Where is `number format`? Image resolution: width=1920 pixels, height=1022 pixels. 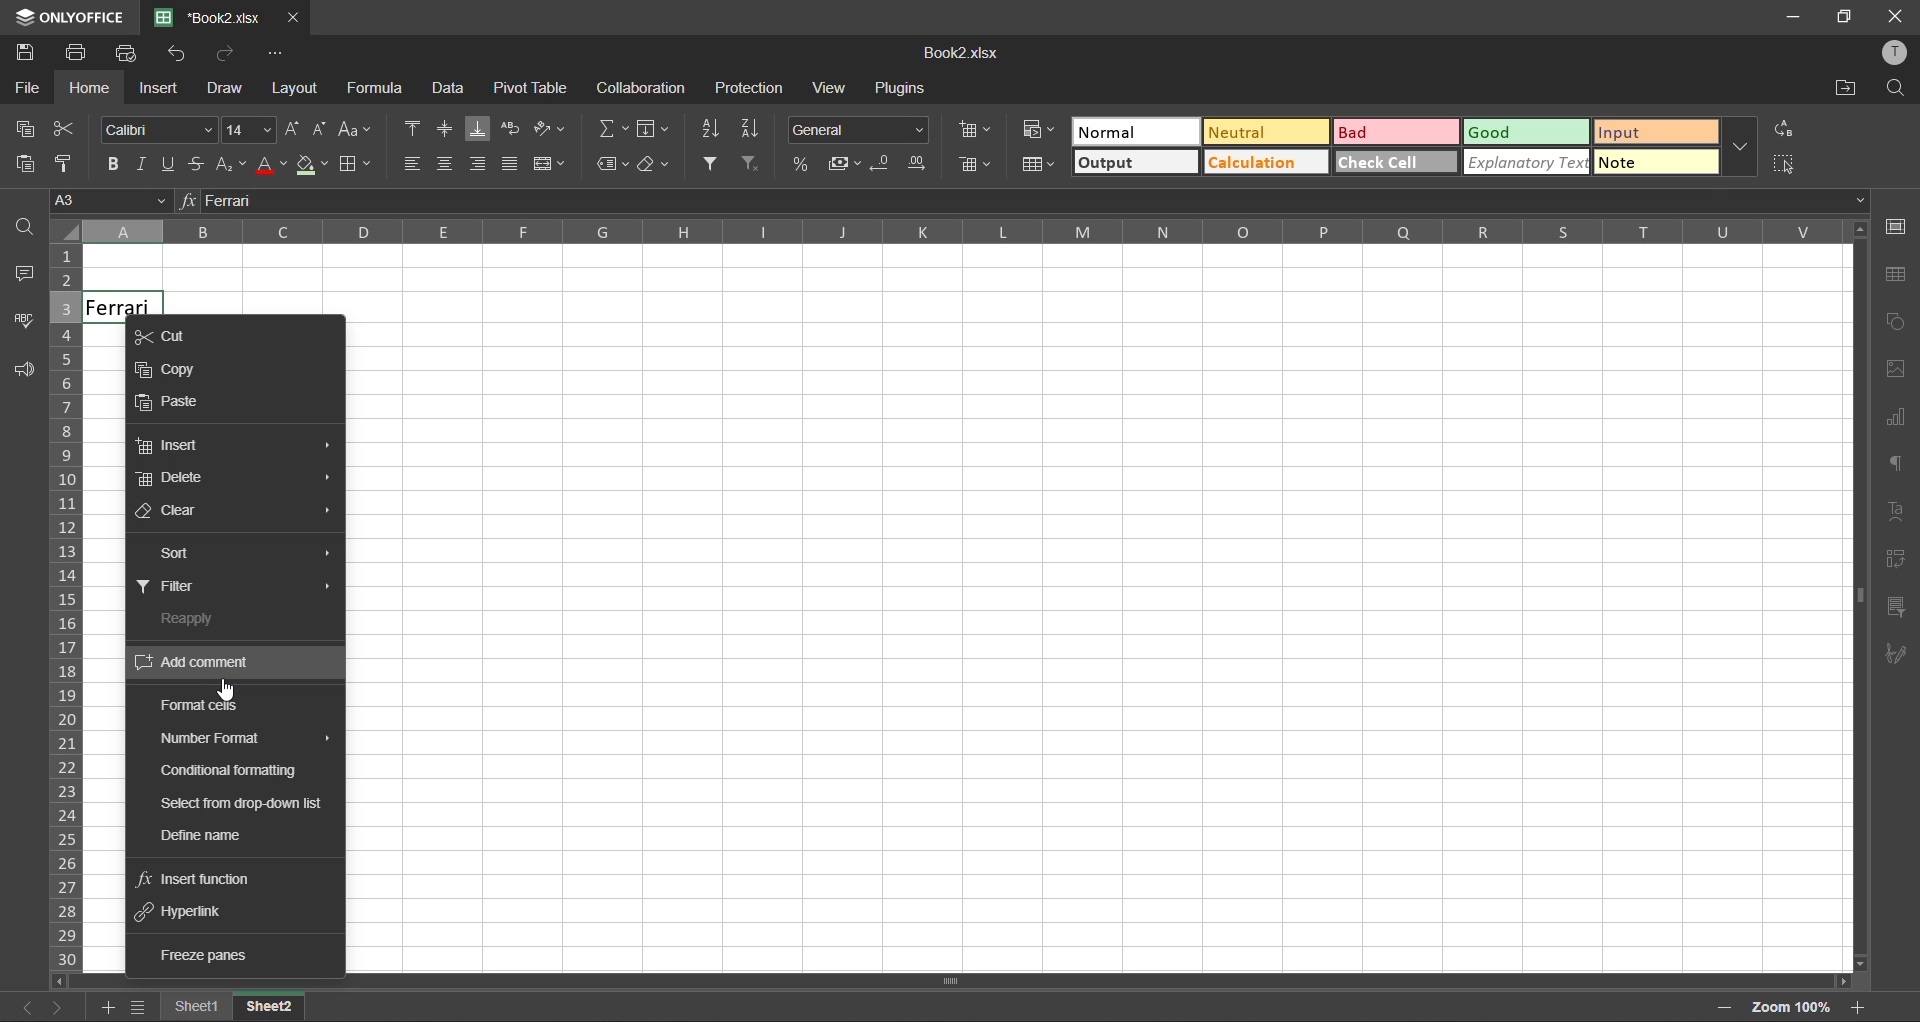
number format is located at coordinates (212, 738).